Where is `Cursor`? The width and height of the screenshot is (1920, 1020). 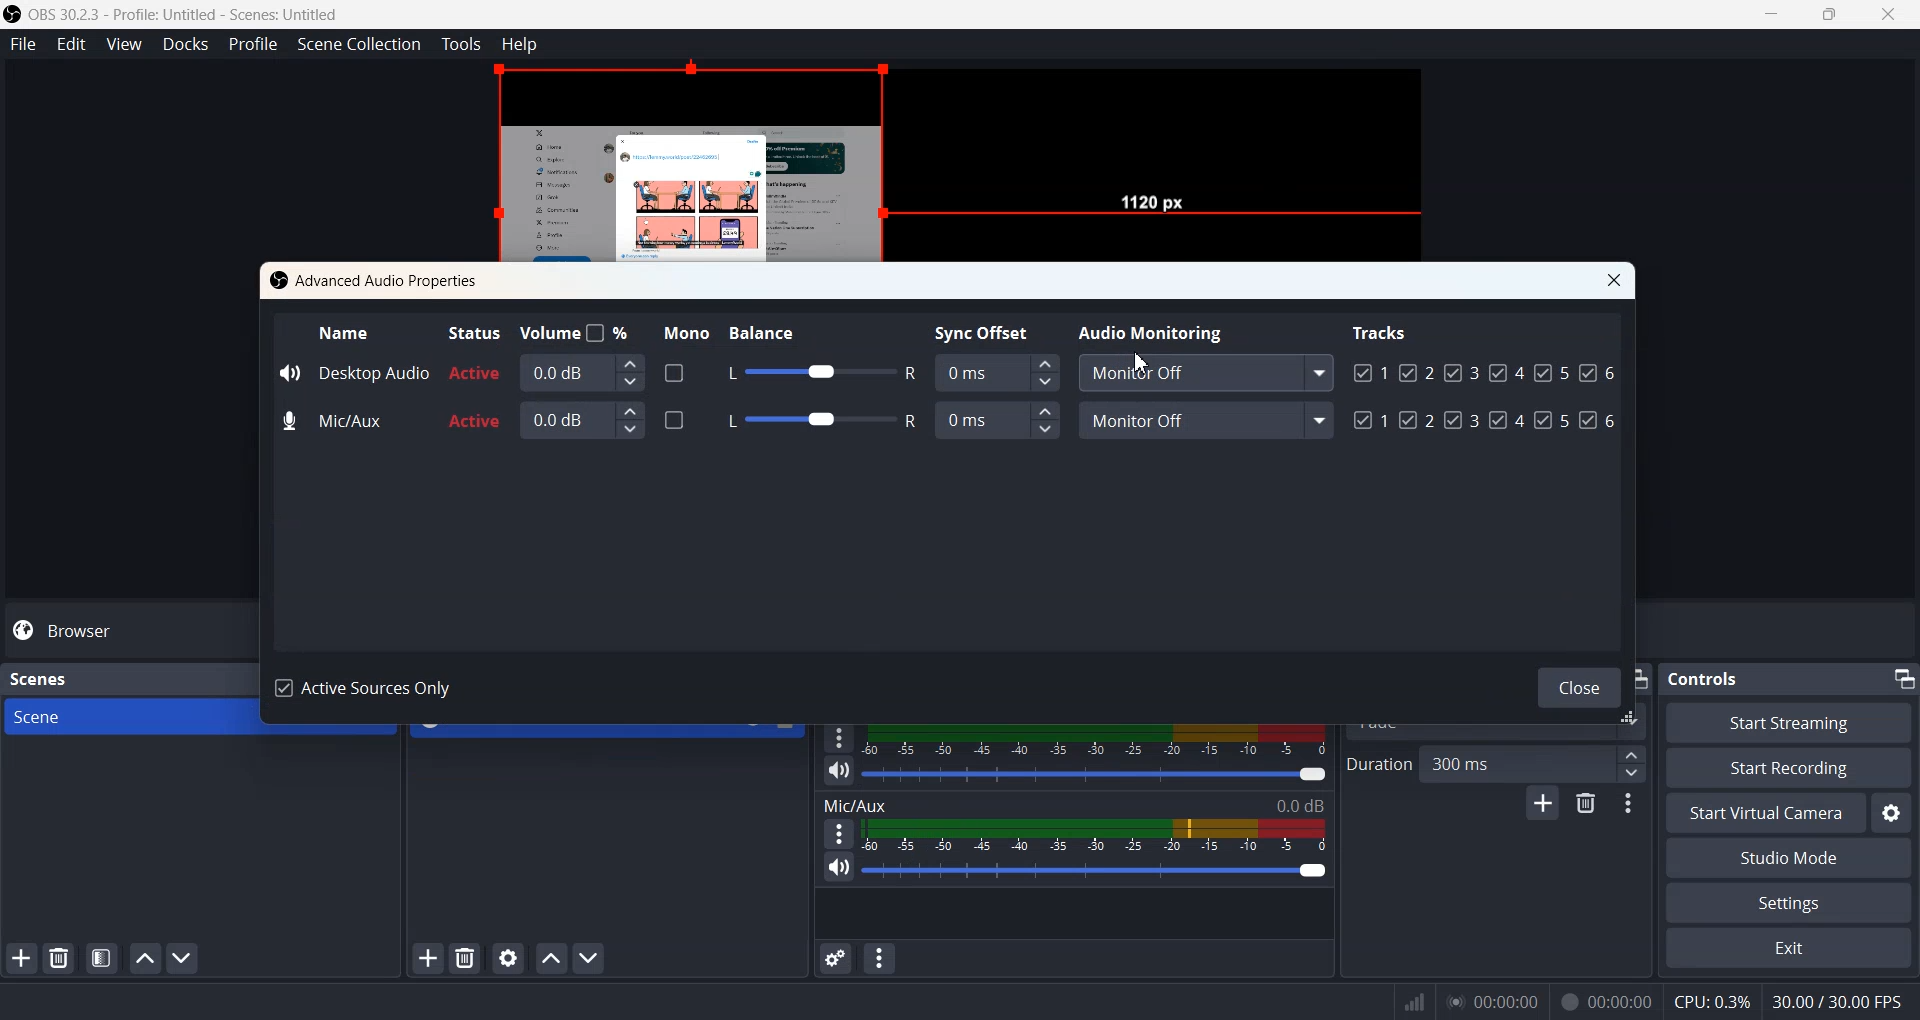 Cursor is located at coordinates (1138, 369).